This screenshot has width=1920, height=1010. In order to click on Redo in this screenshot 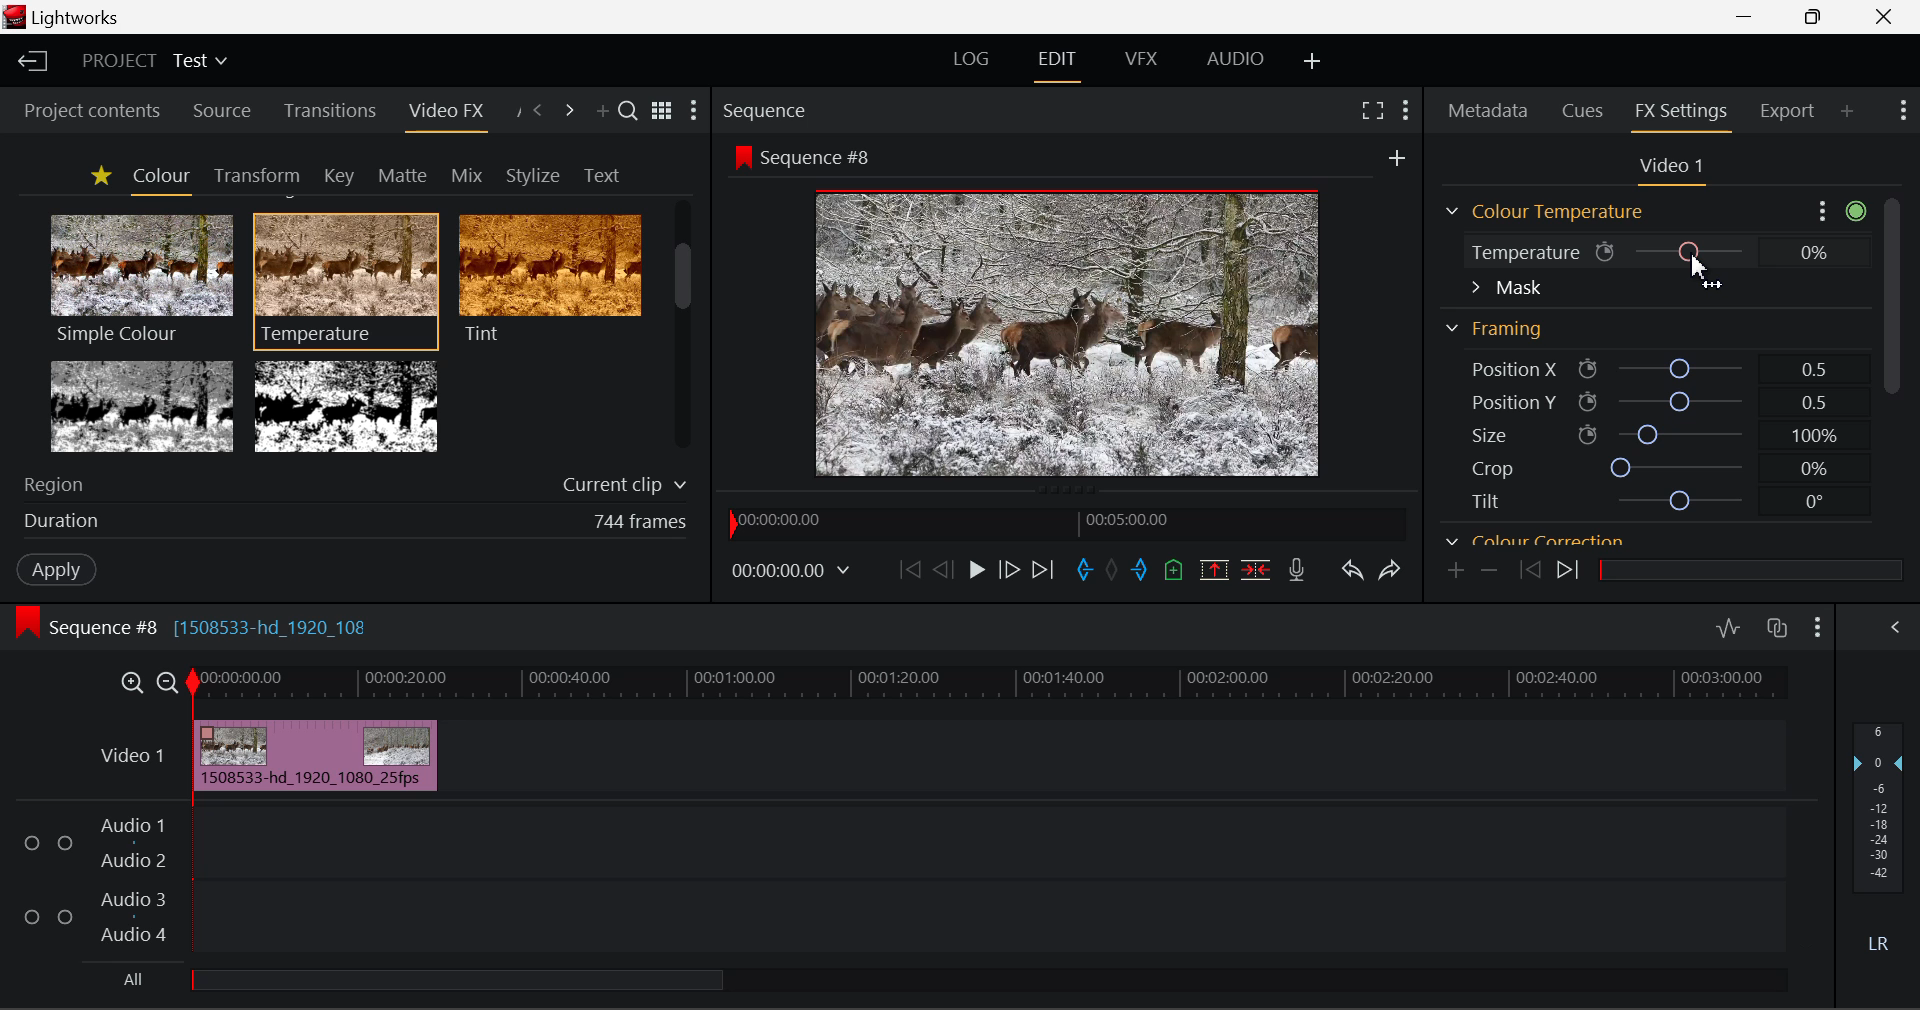, I will do `click(1394, 570)`.